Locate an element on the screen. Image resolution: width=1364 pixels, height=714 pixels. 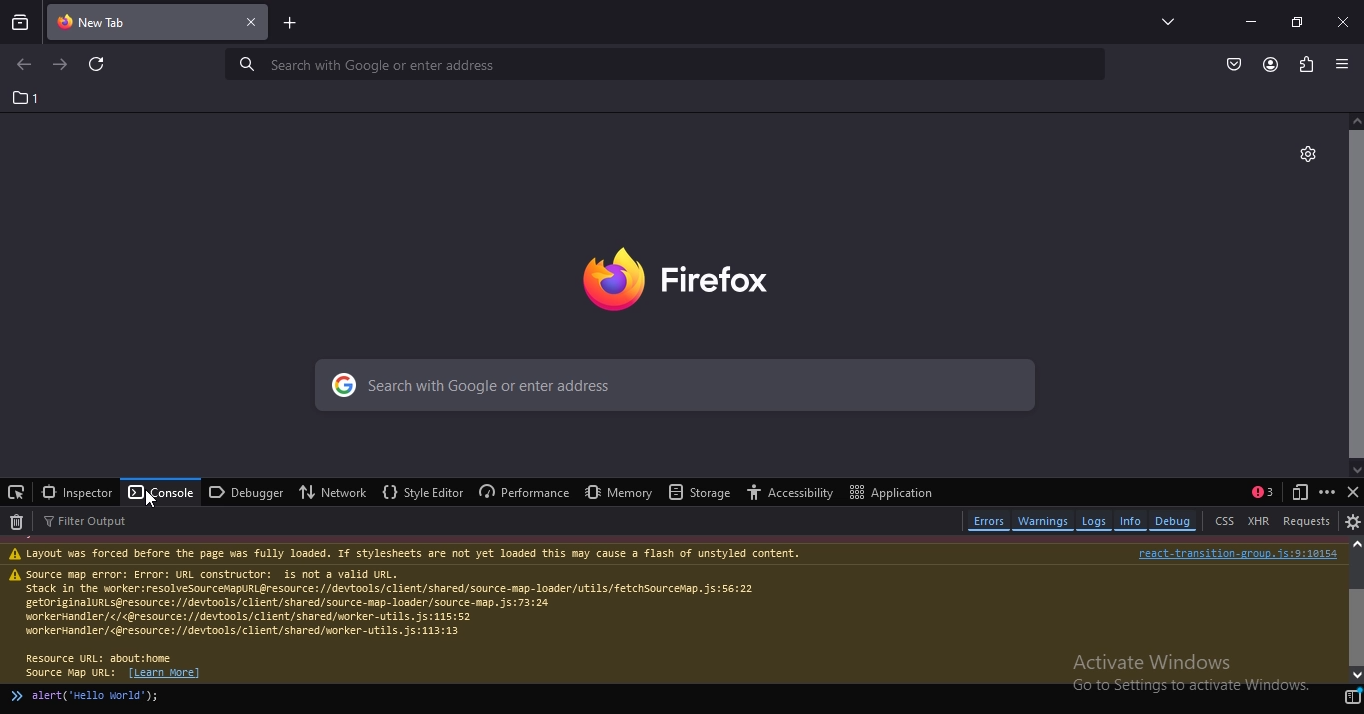
search is located at coordinates (676, 386).